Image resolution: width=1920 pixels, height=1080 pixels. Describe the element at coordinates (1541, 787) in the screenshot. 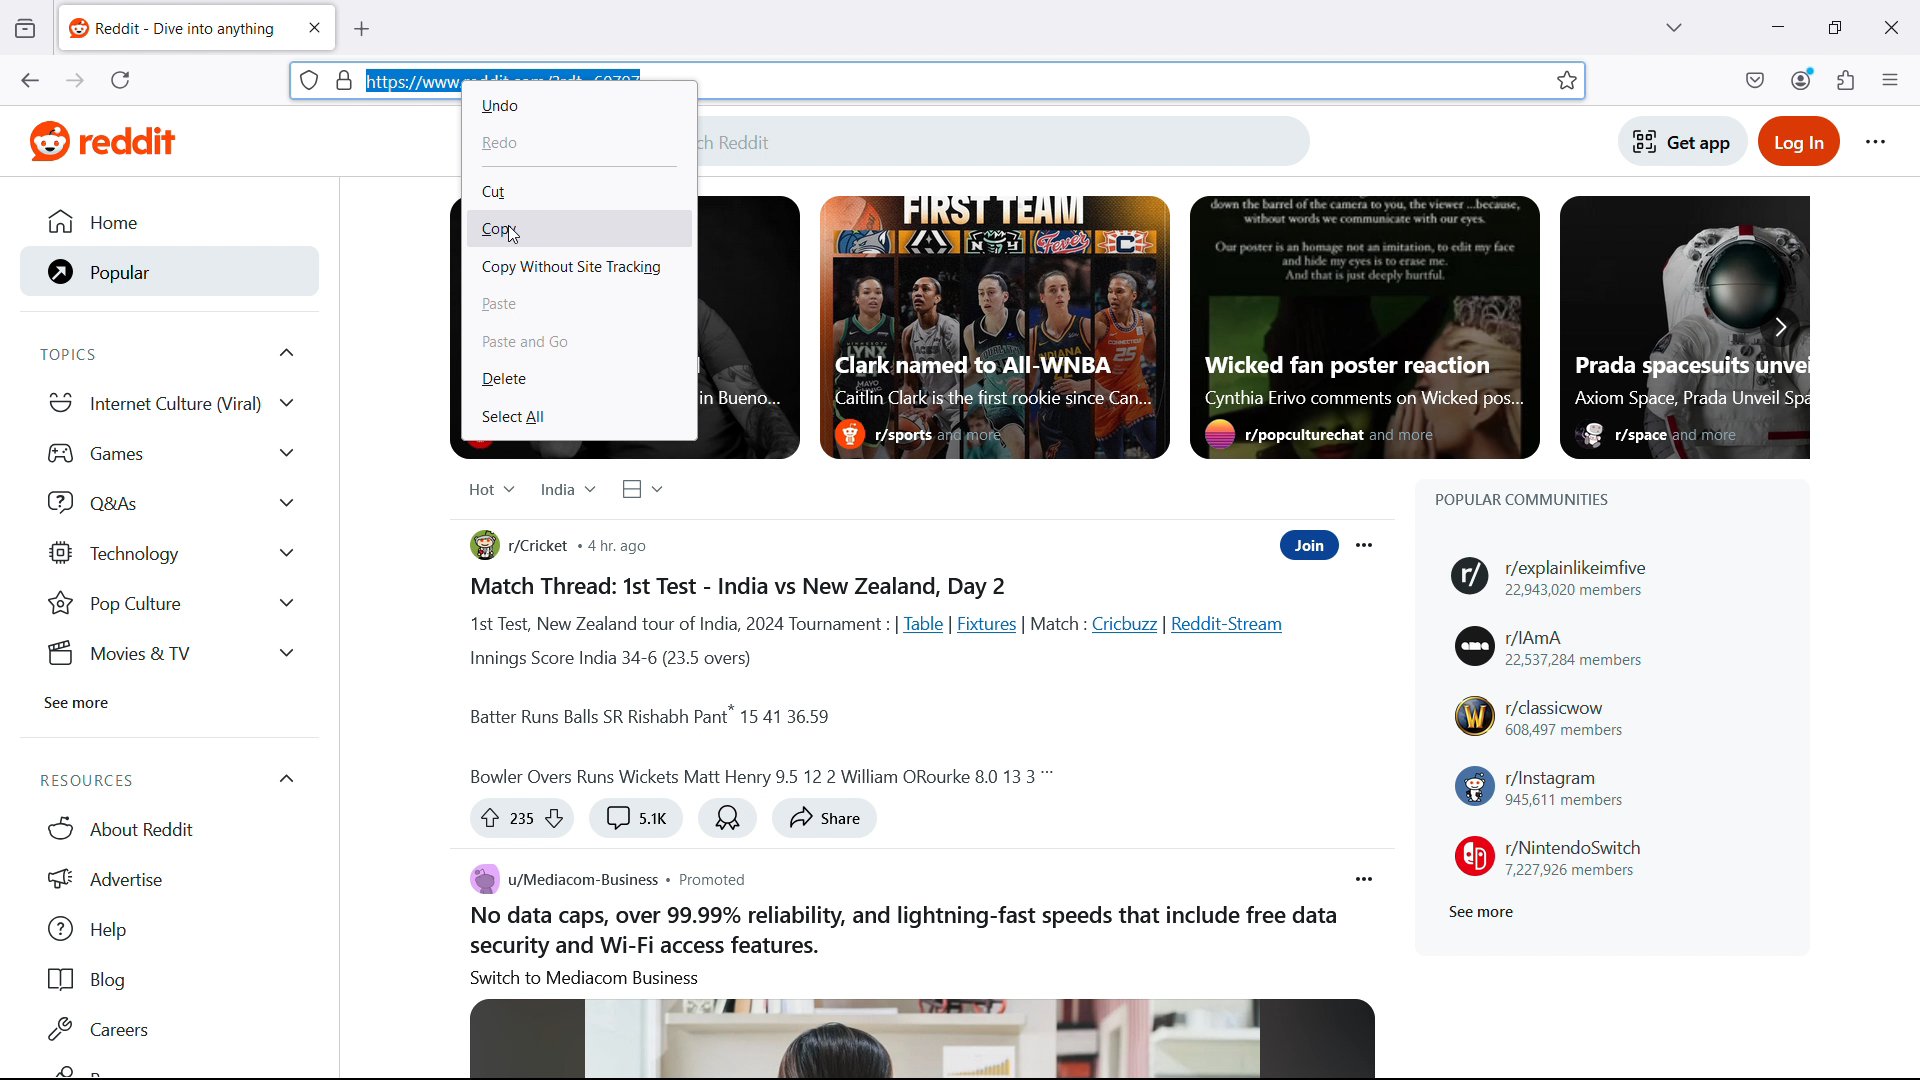

I see `r/instagram` at that location.